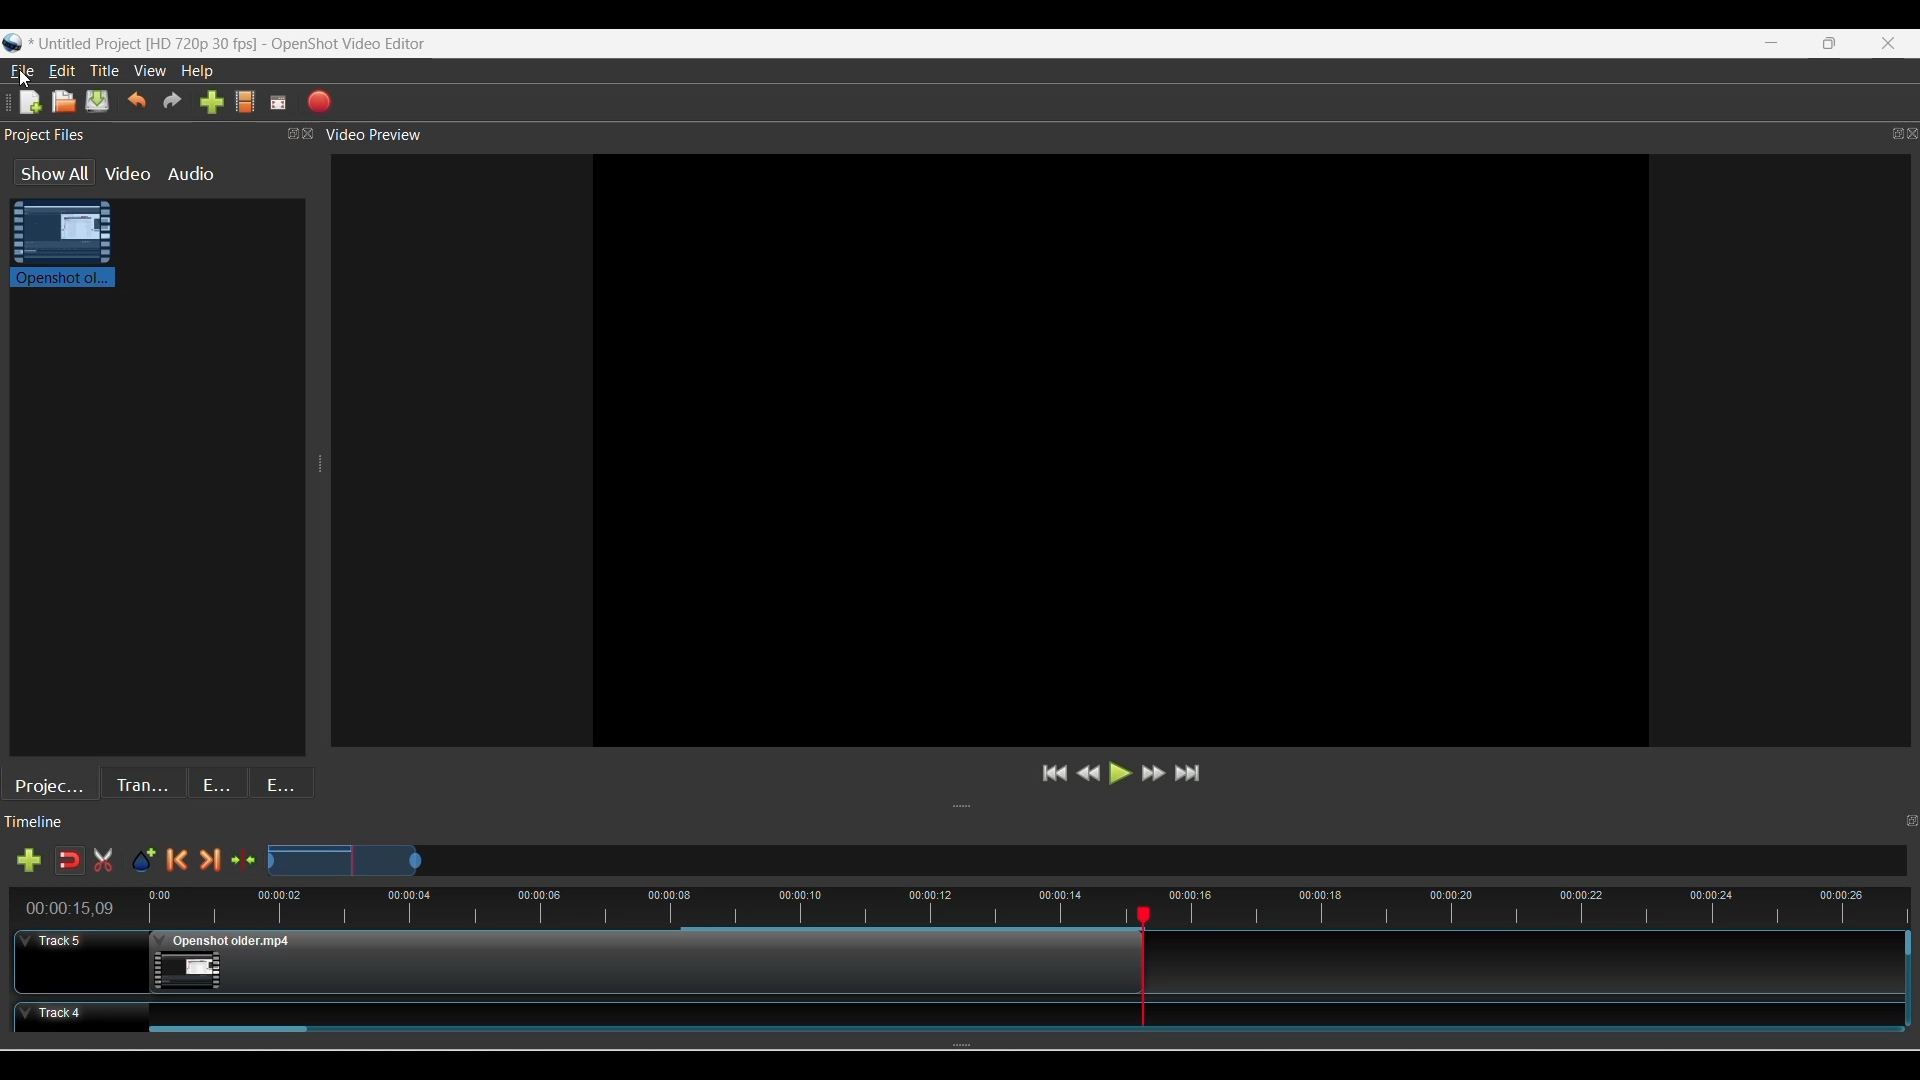 The image size is (1920, 1080). Describe the element at coordinates (210, 860) in the screenshot. I see `Next marker` at that location.